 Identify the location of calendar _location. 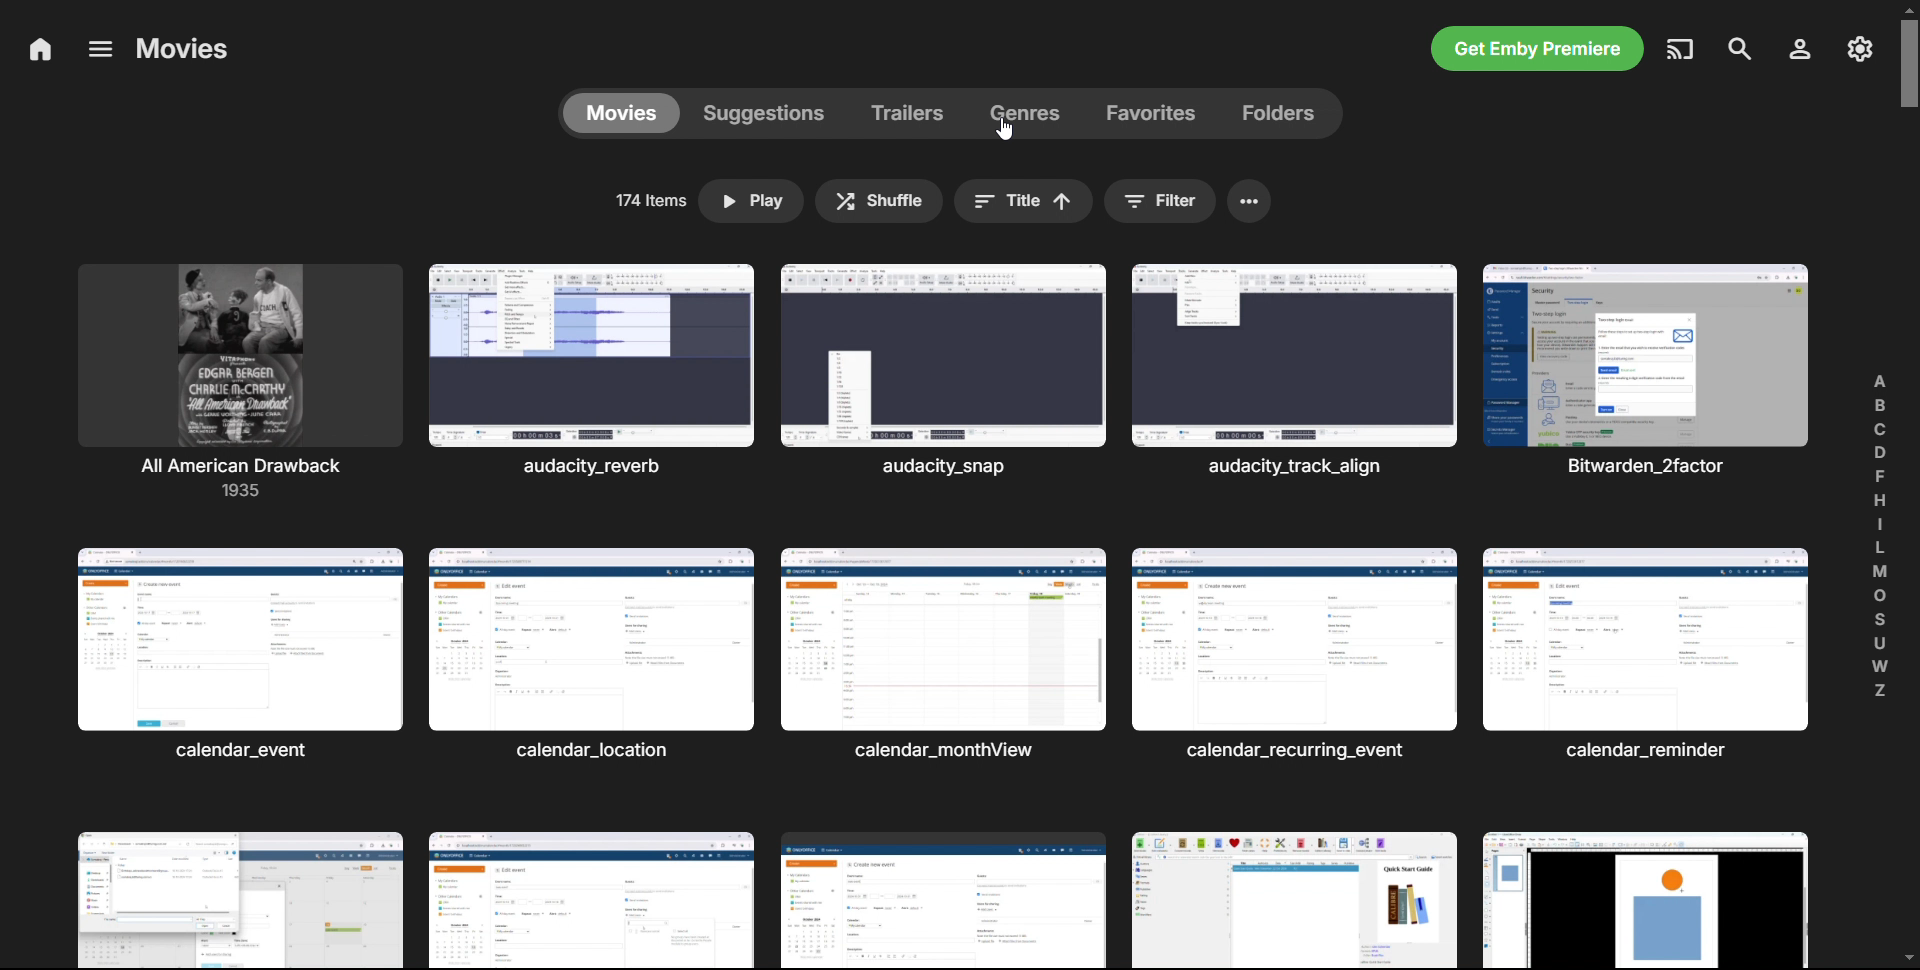
(595, 656).